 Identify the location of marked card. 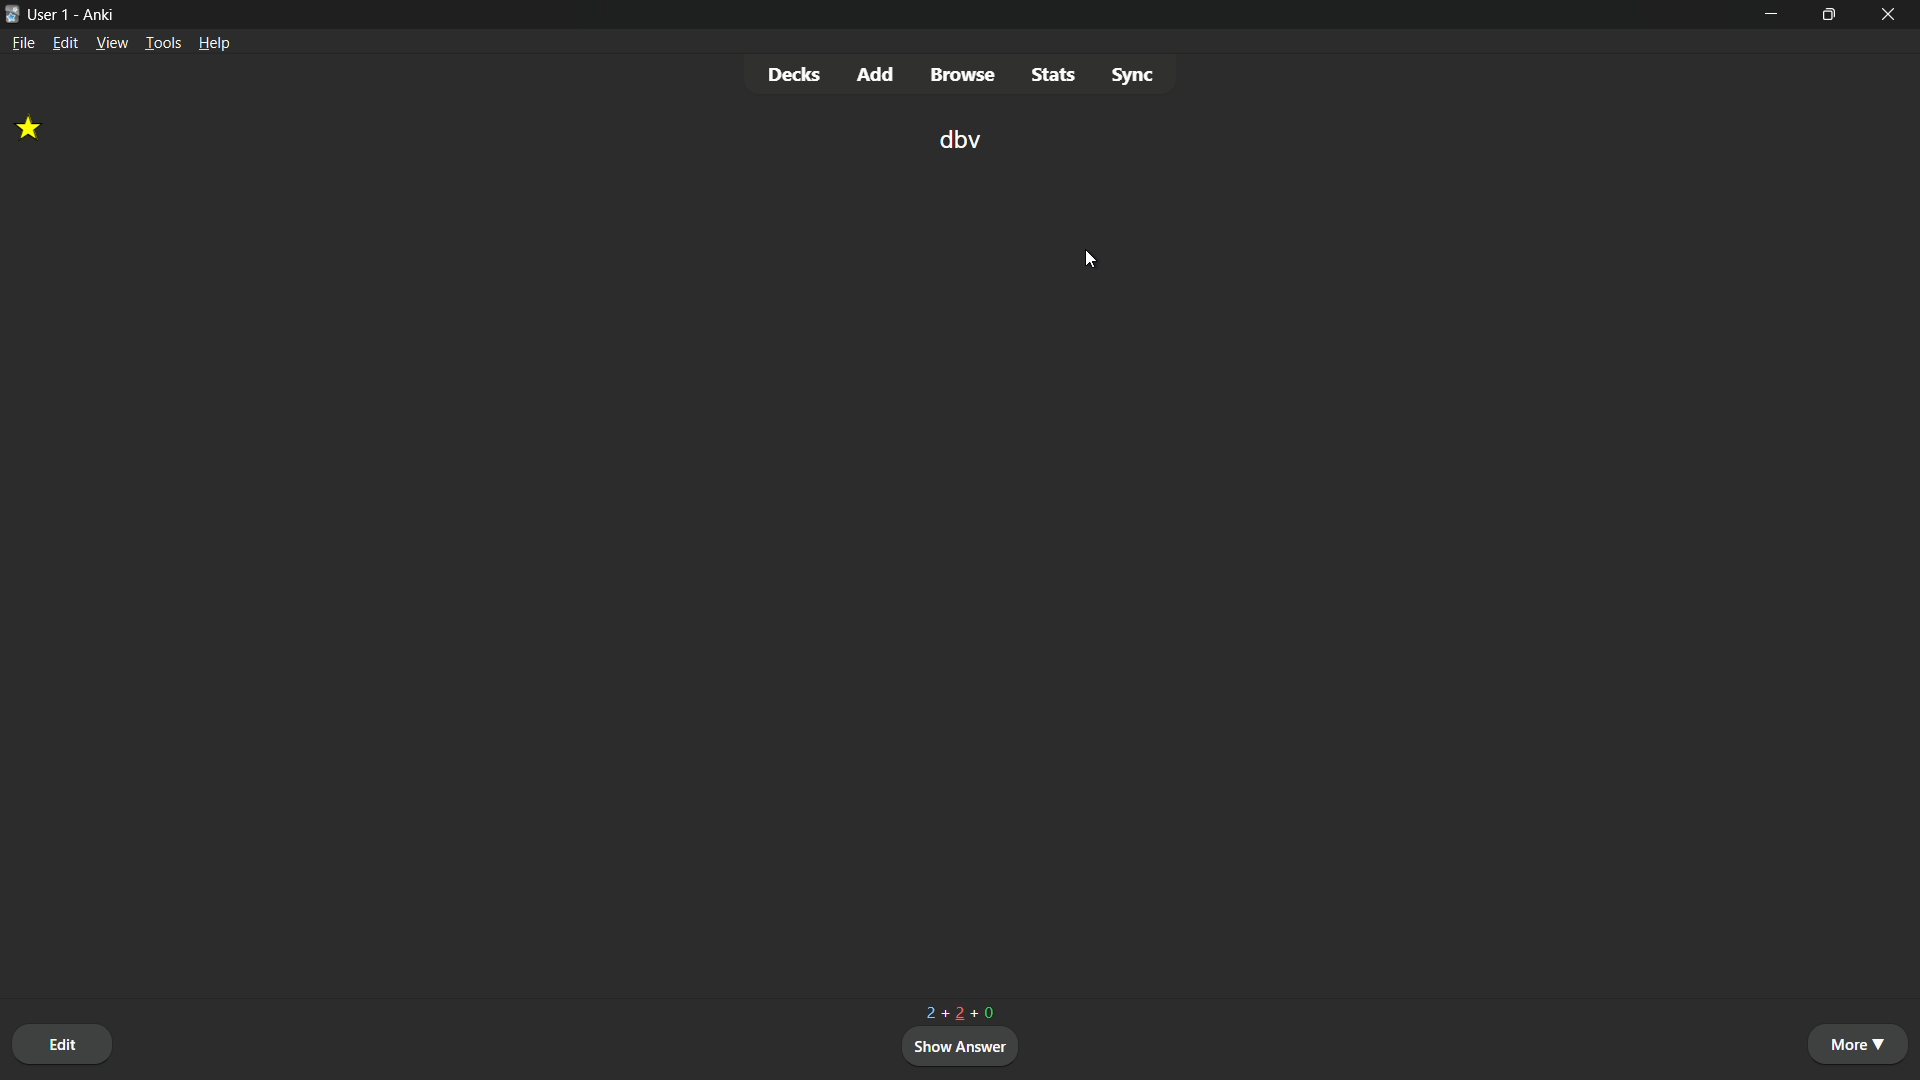
(33, 128).